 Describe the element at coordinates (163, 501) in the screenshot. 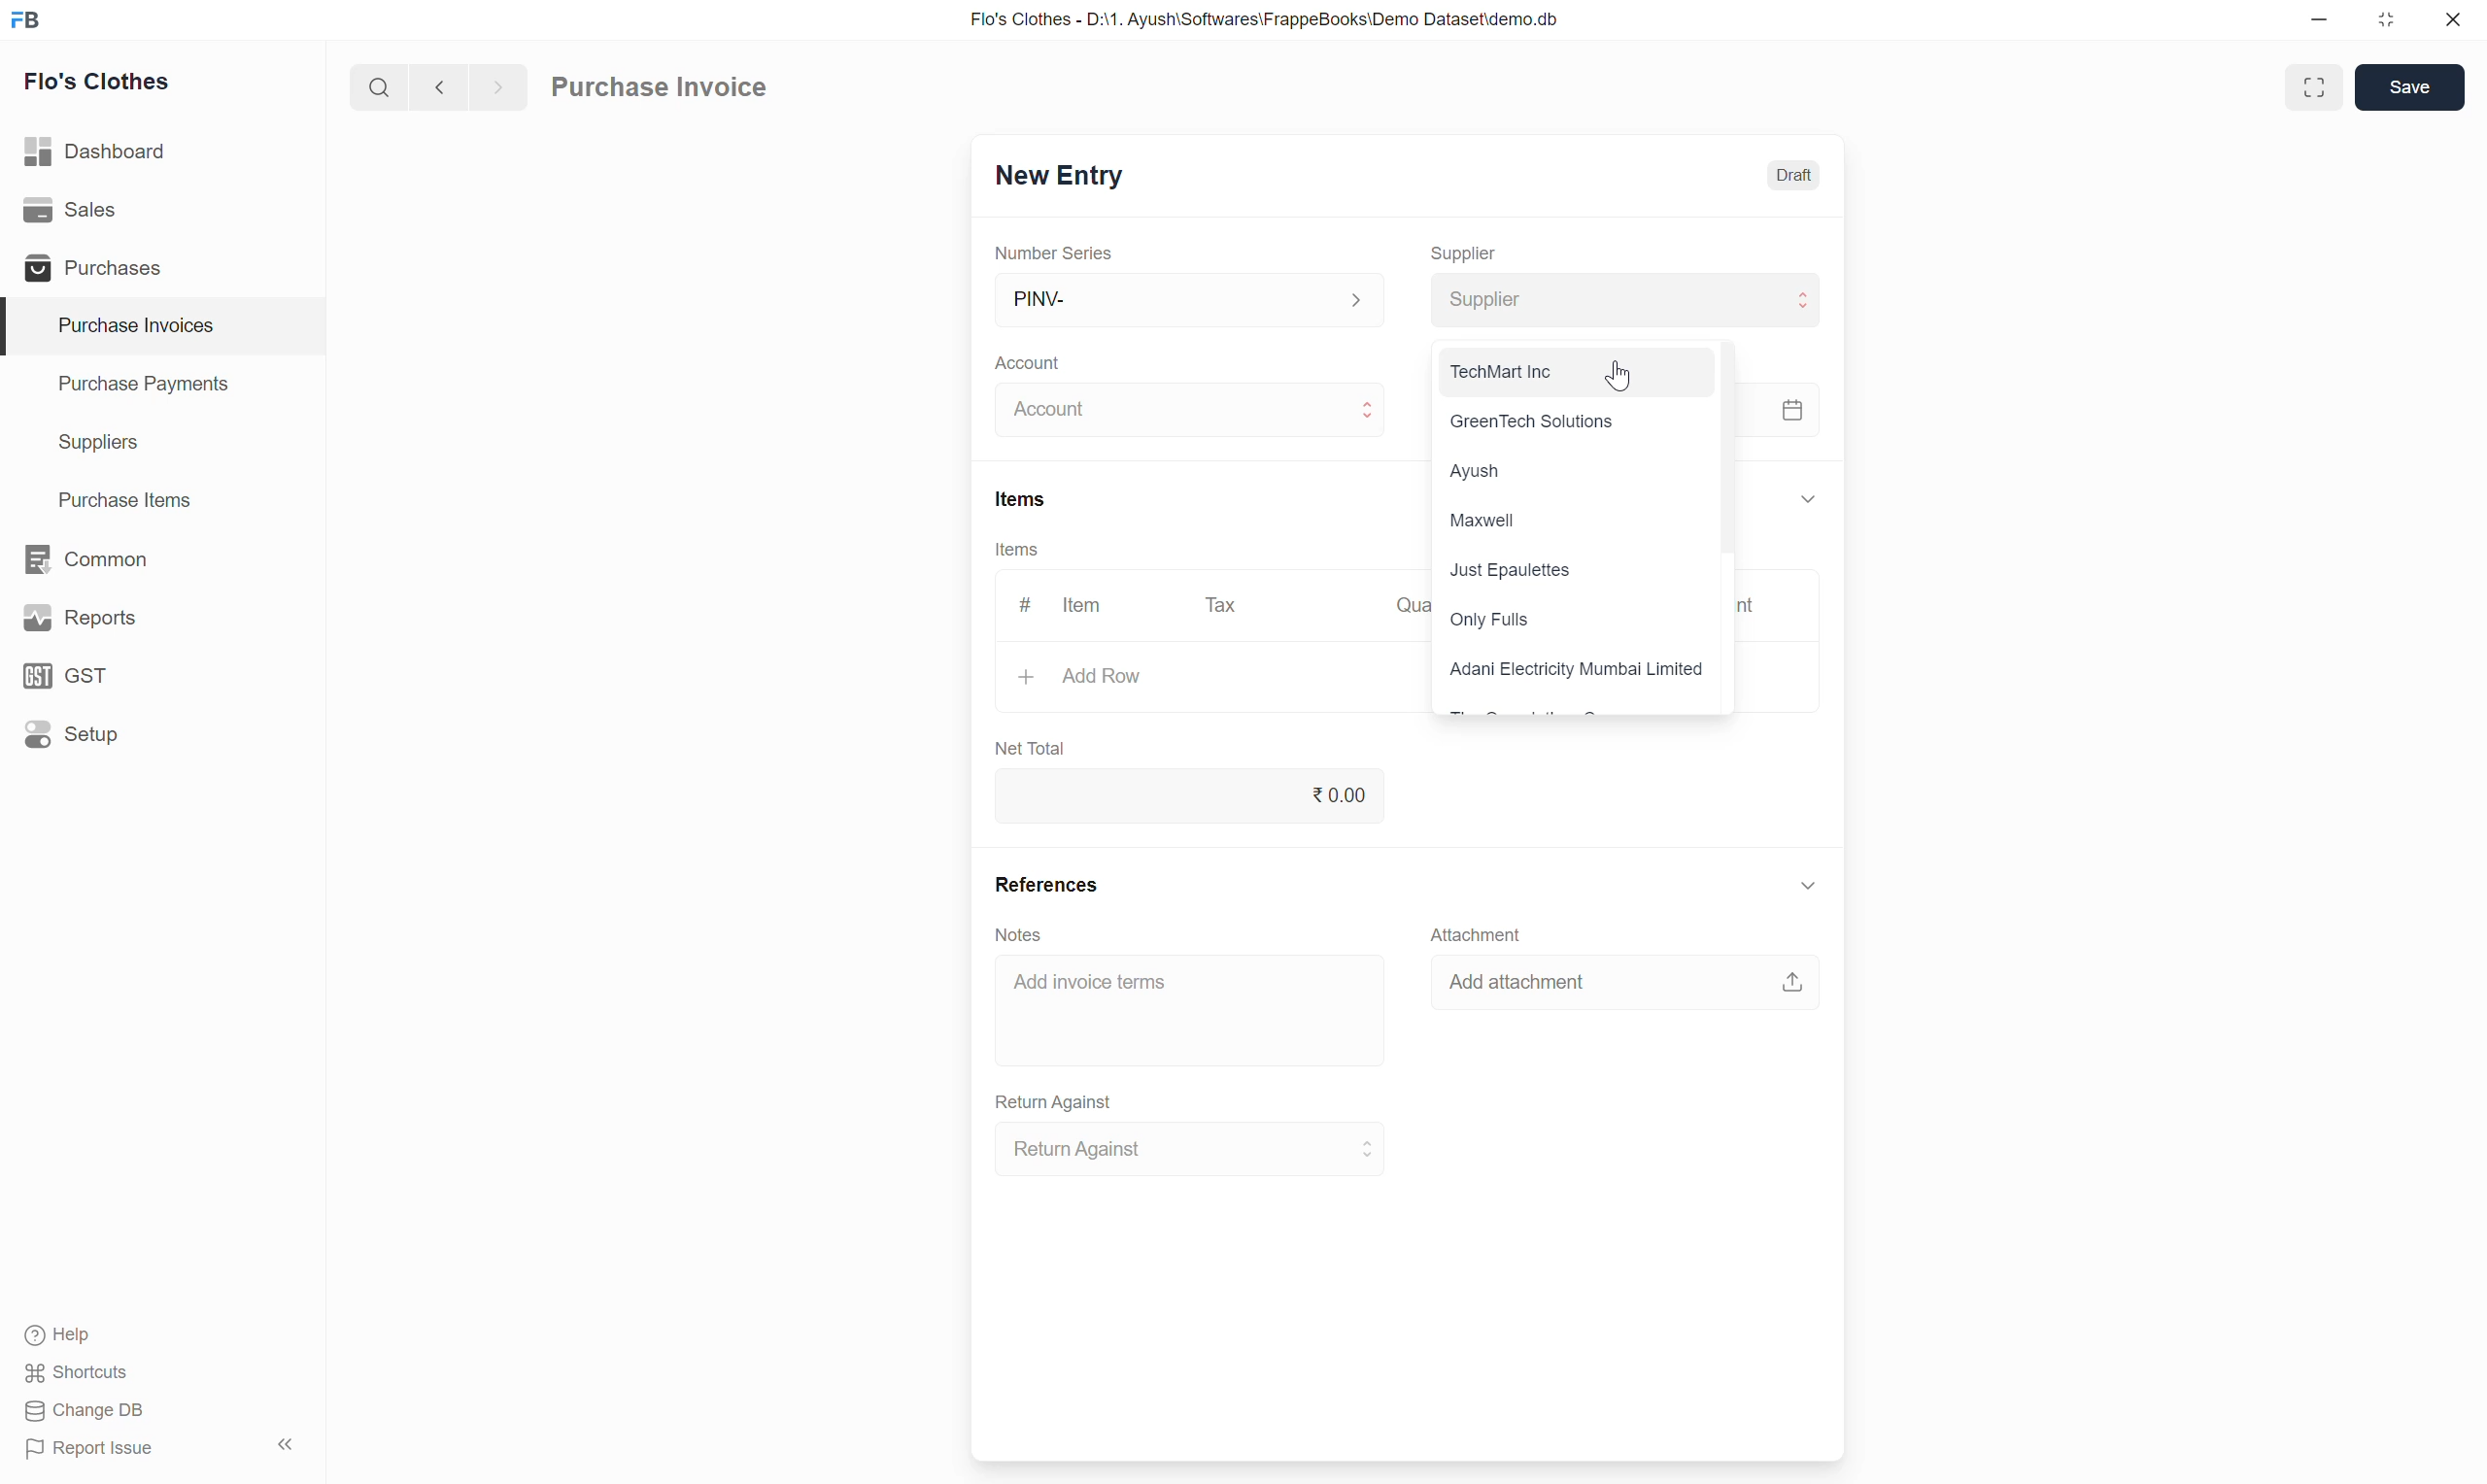

I see `Purchase Items` at that location.